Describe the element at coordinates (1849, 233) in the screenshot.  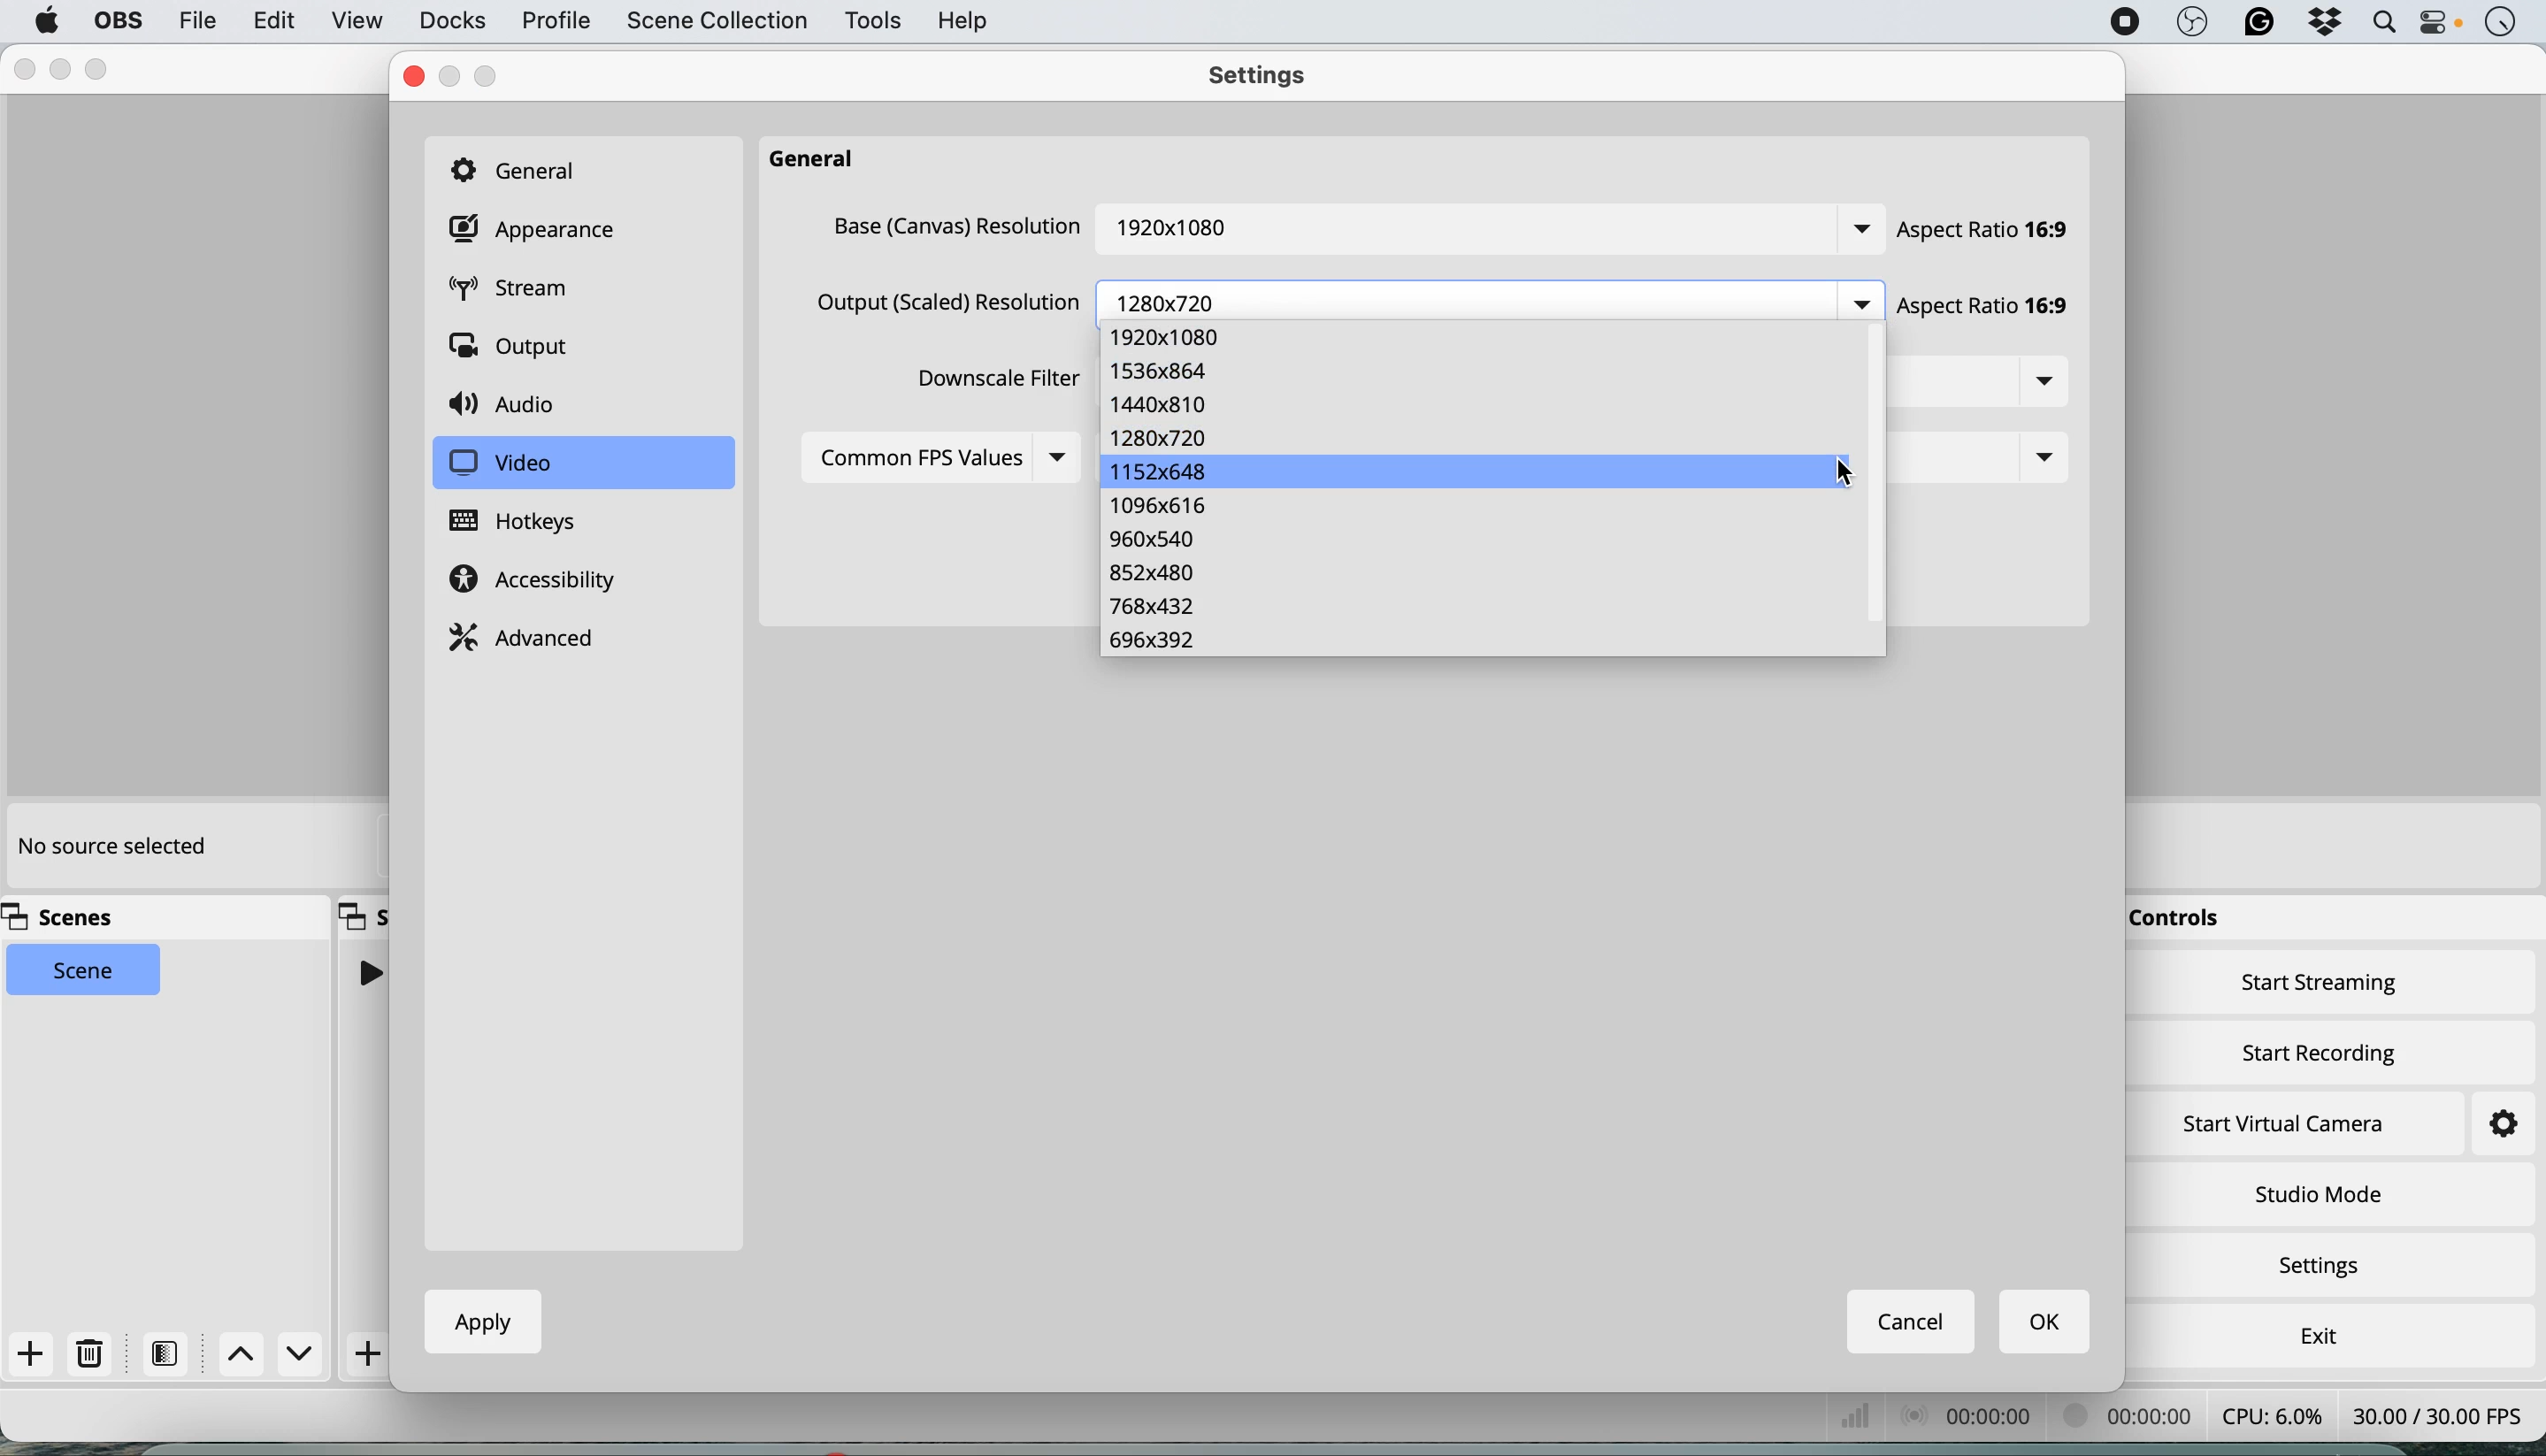
I see `list` at that location.